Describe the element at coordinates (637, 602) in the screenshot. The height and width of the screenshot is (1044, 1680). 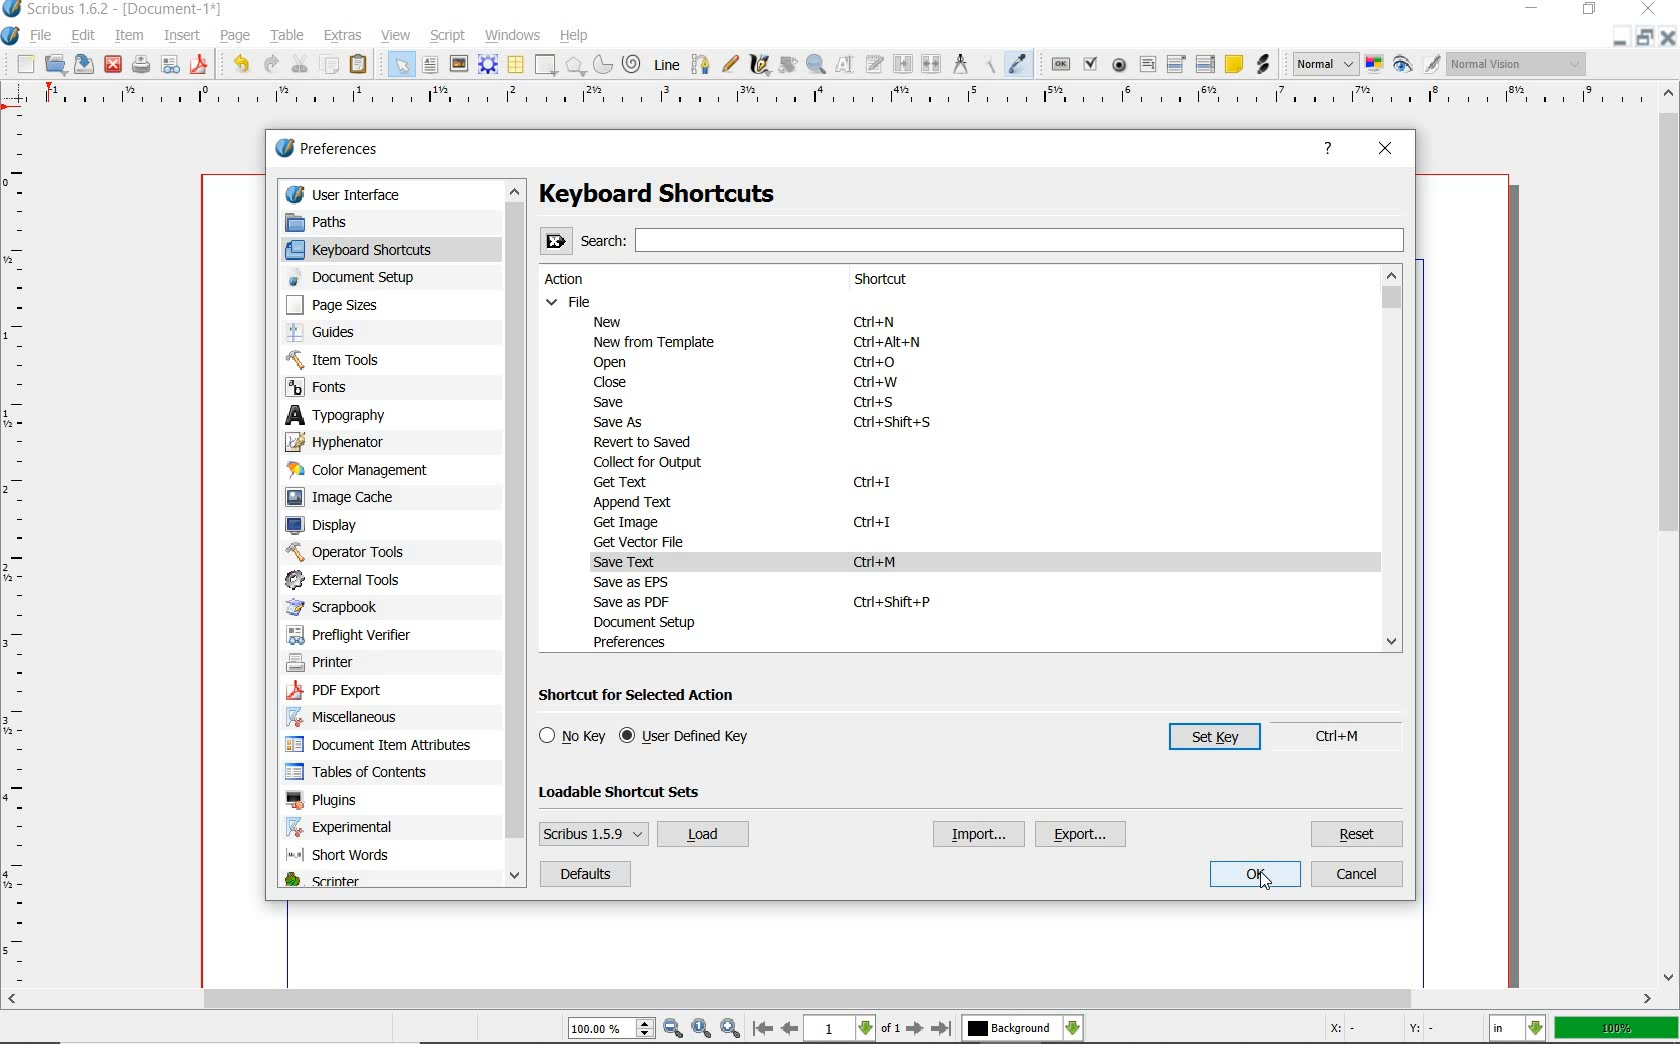
I see `save as pdf` at that location.